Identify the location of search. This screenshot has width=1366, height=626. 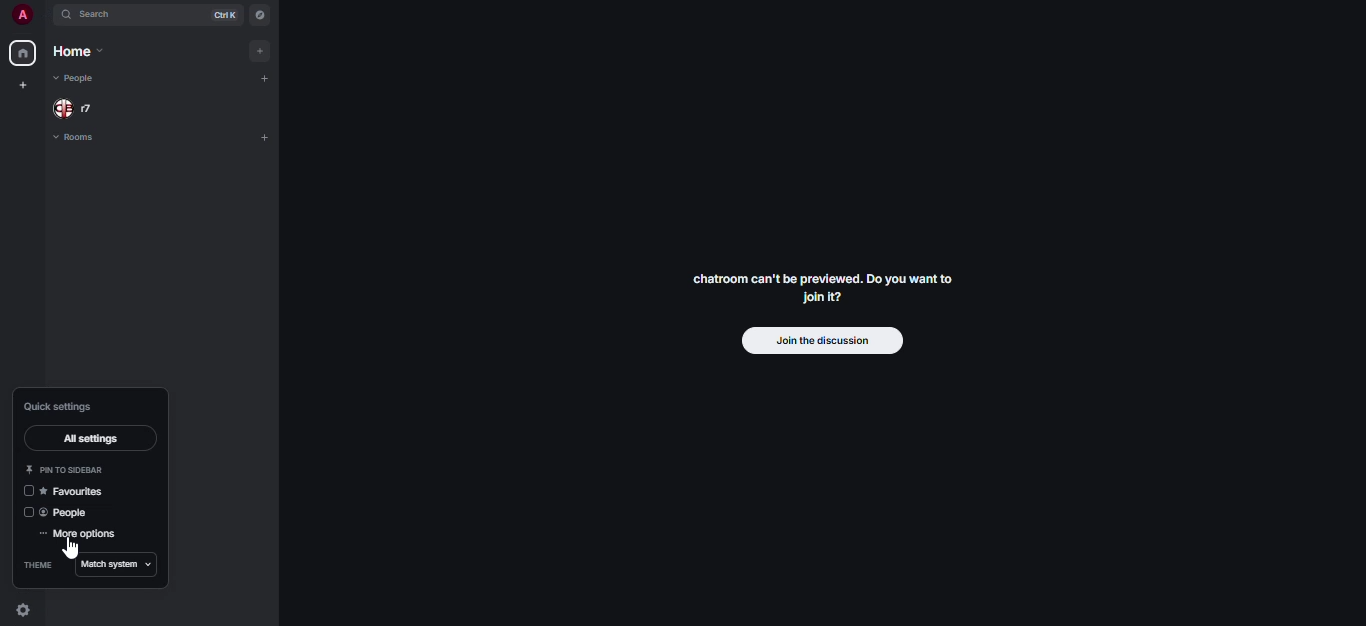
(100, 16).